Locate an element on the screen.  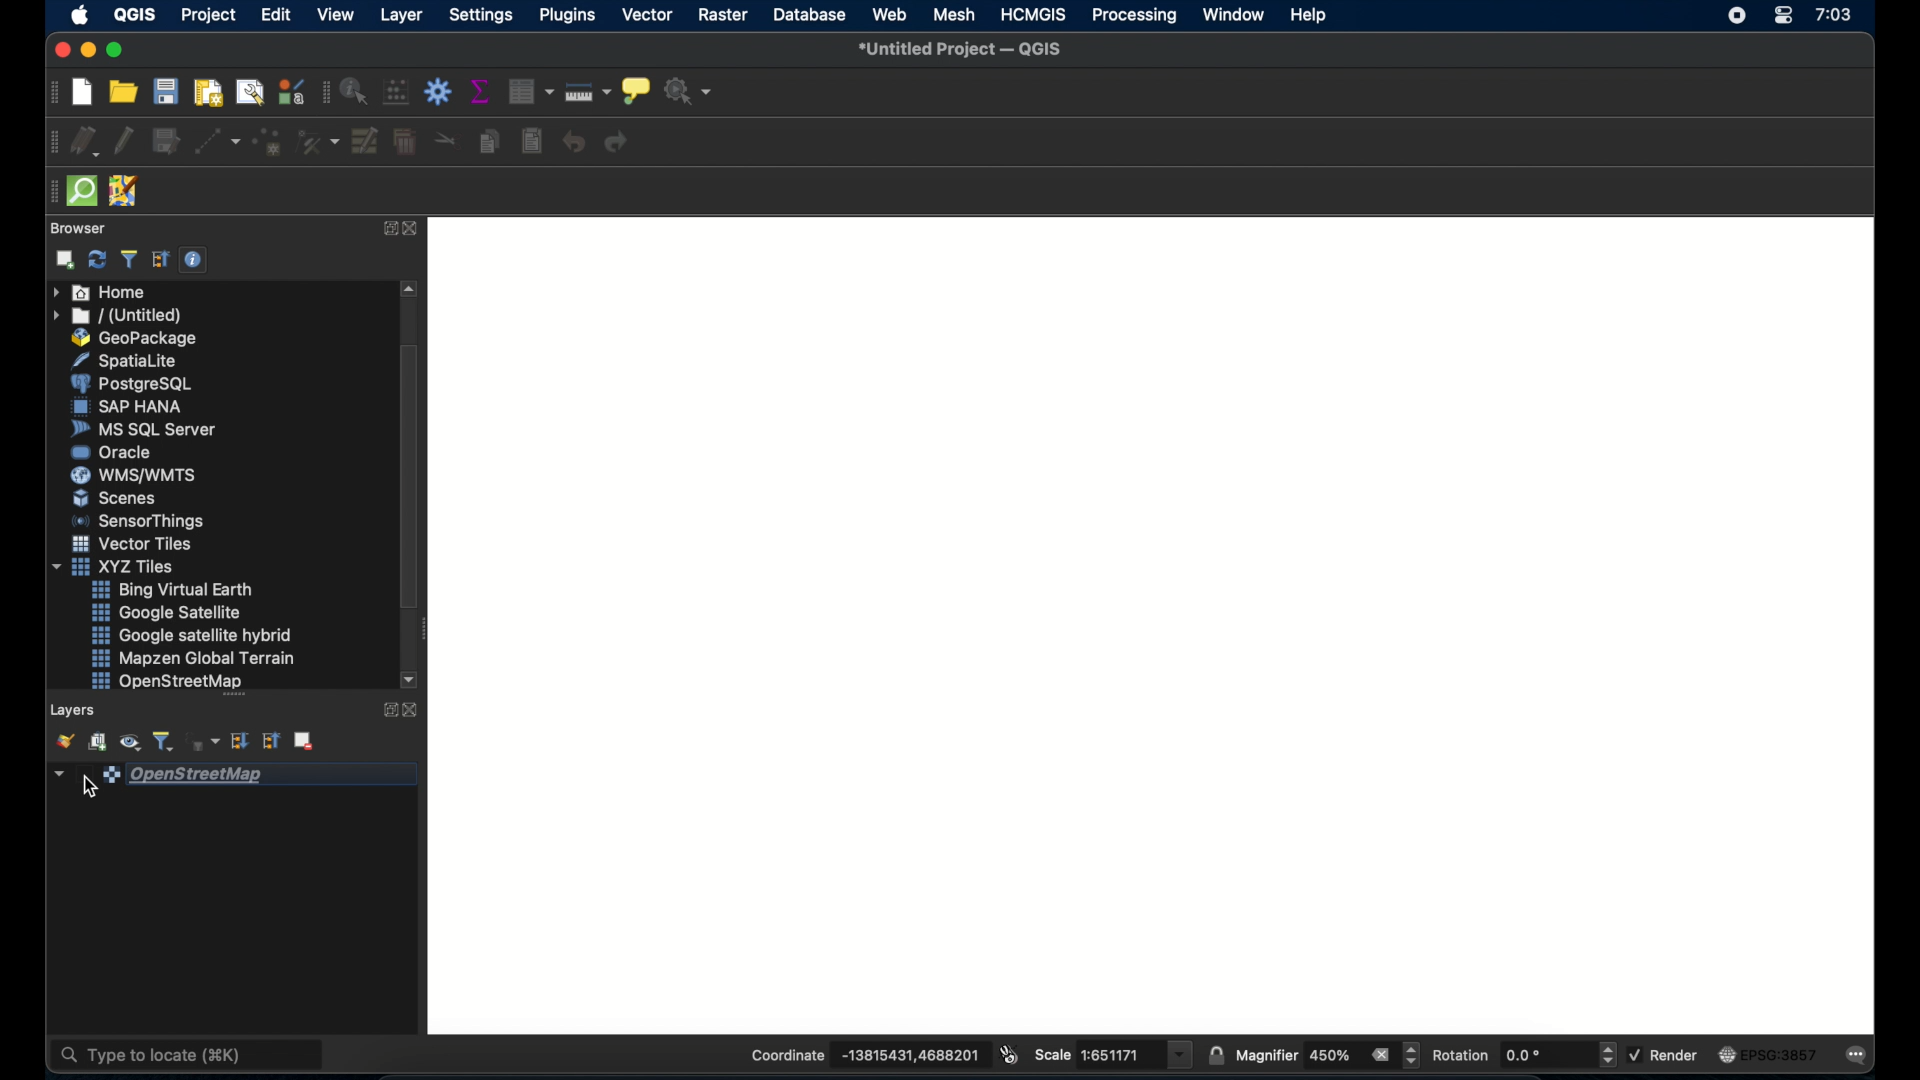
enable/disbale properties widget is located at coordinates (194, 263).